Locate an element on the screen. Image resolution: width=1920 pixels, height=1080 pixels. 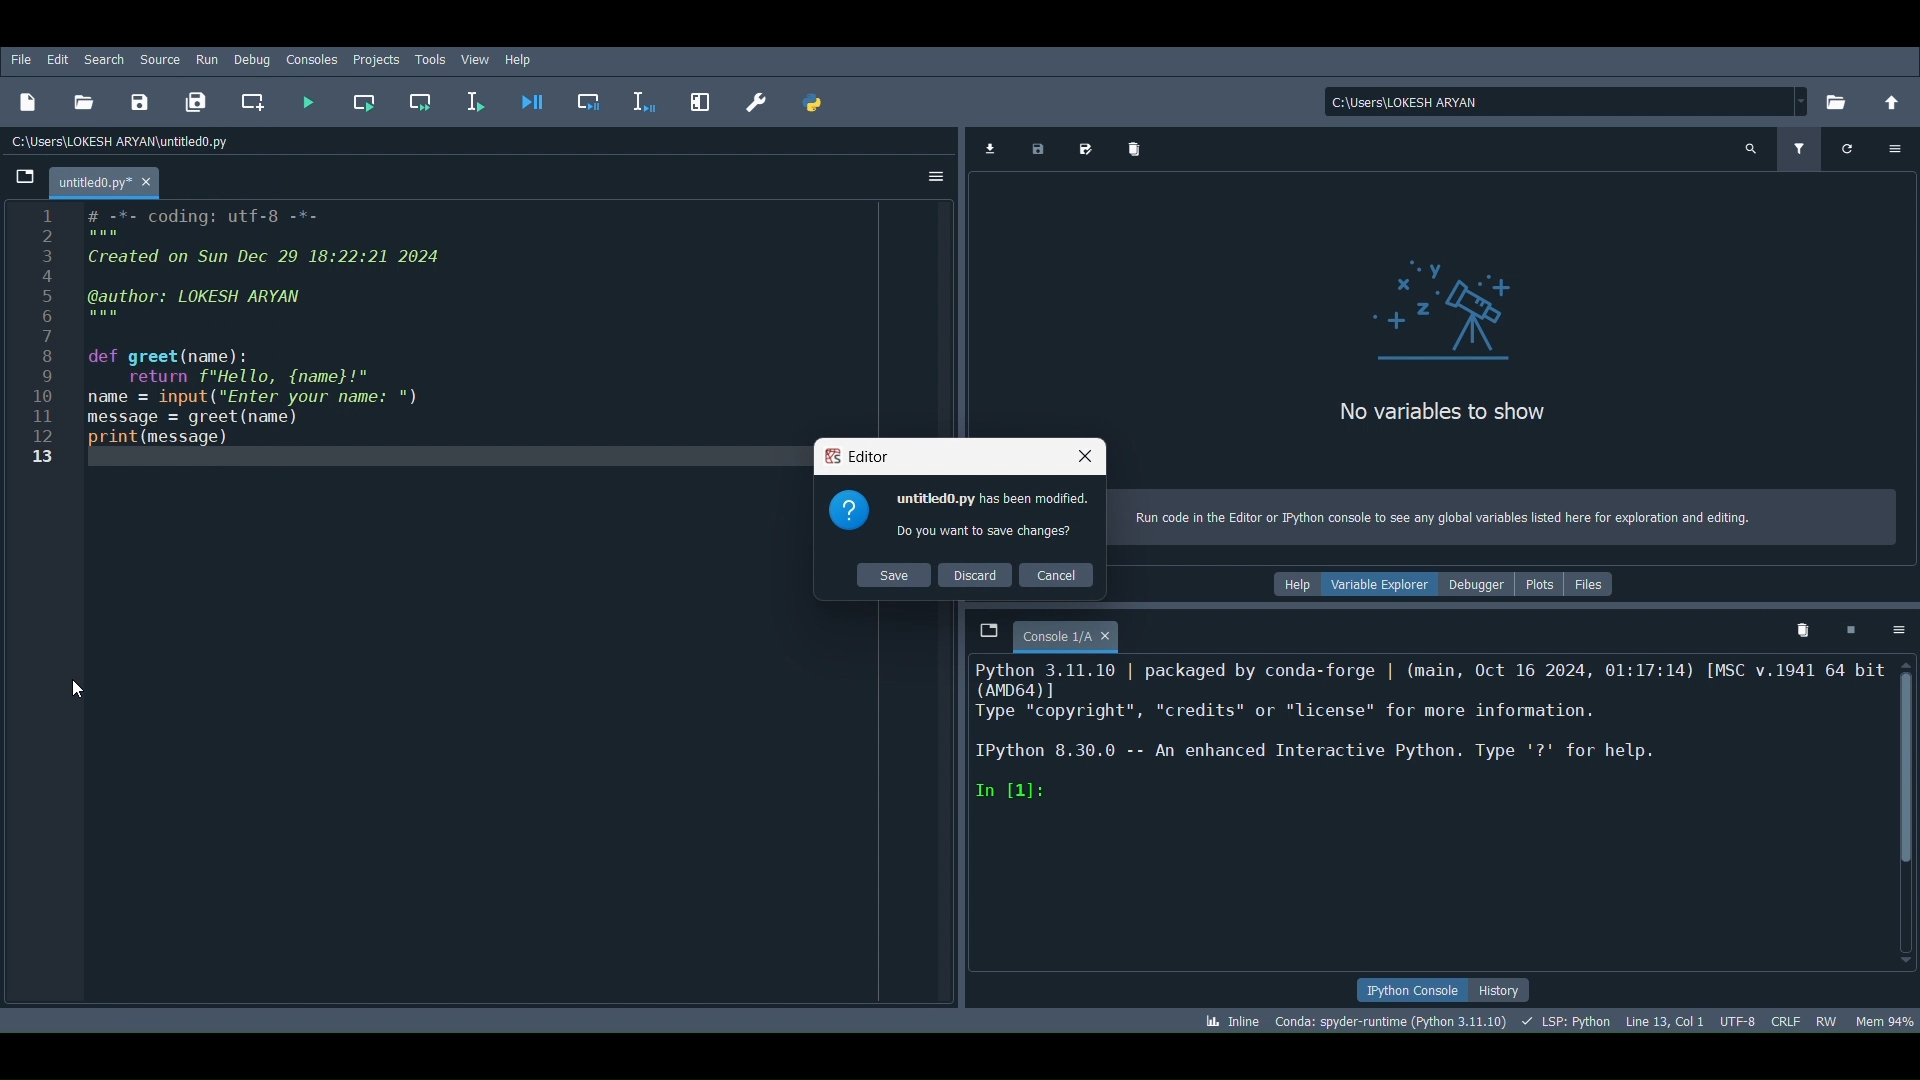
Console is located at coordinates (1424, 813).